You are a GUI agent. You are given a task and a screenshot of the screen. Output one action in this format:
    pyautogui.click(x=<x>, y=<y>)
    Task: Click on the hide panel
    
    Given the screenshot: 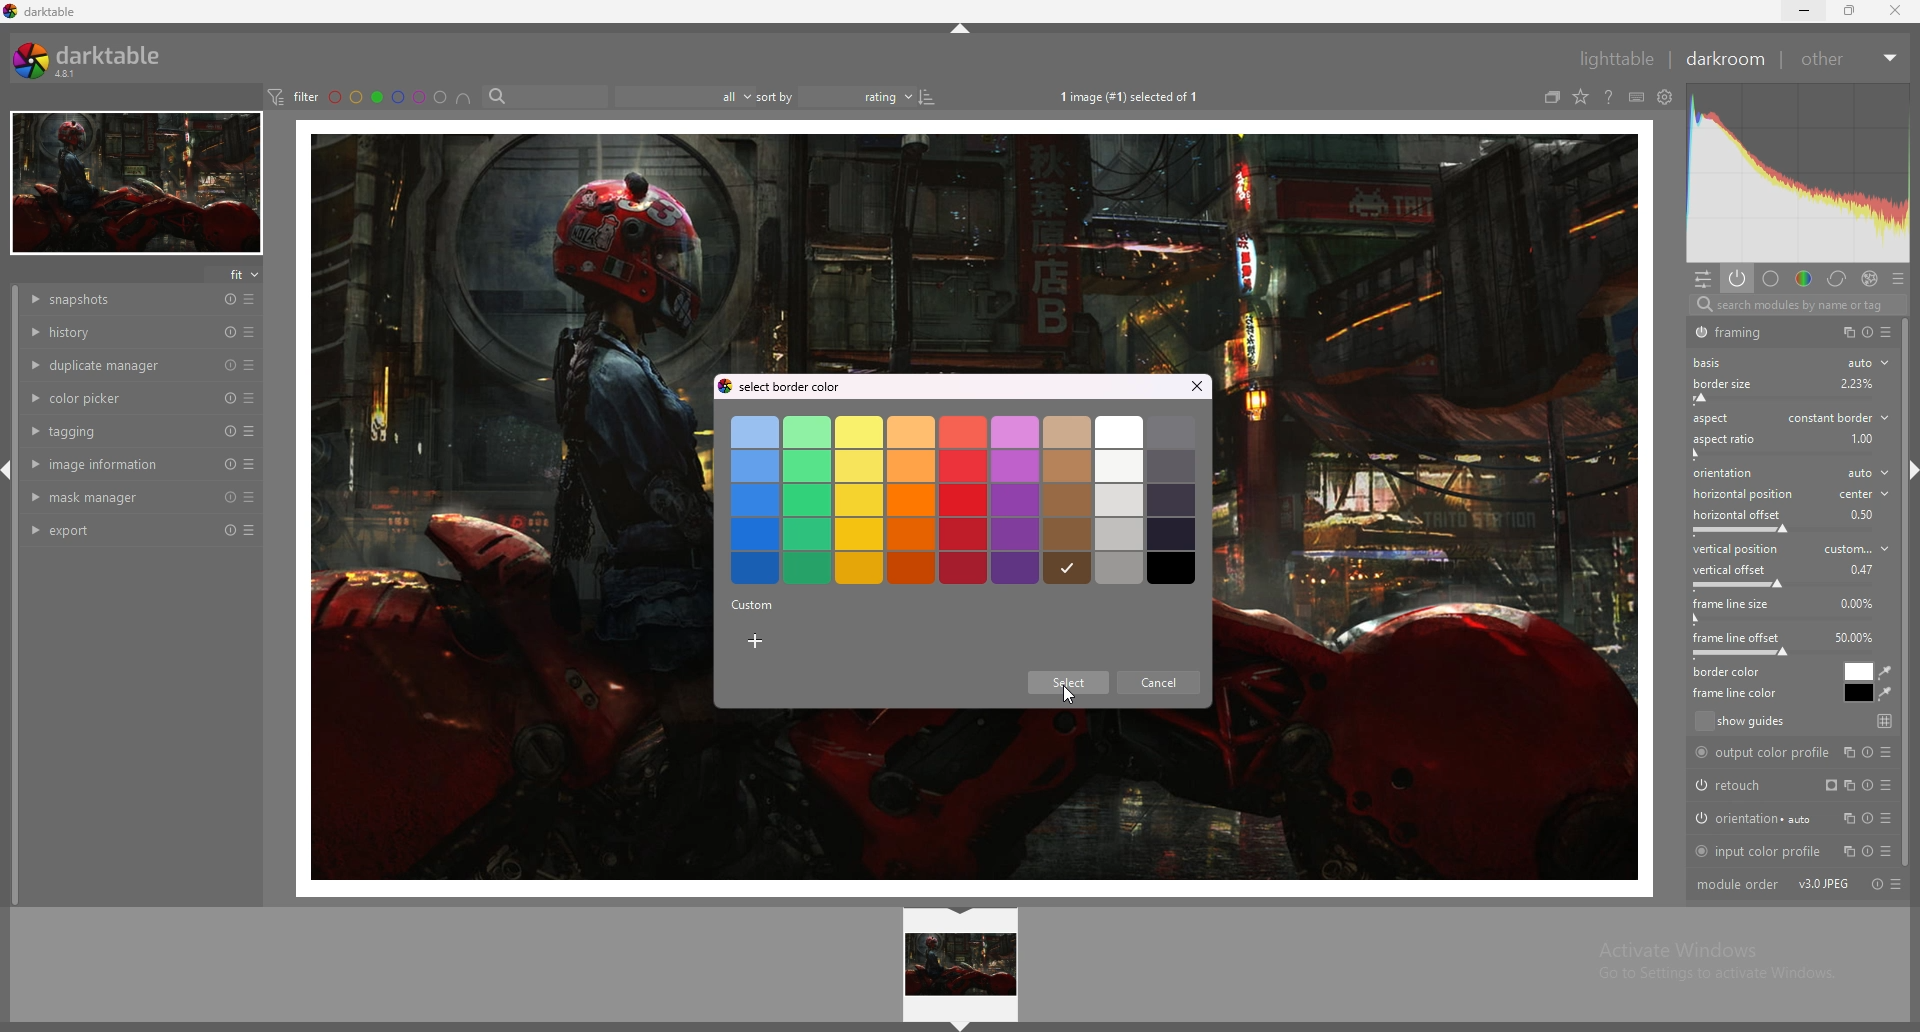 What is the action you would take?
    pyautogui.click(x=964, y=1025)
    